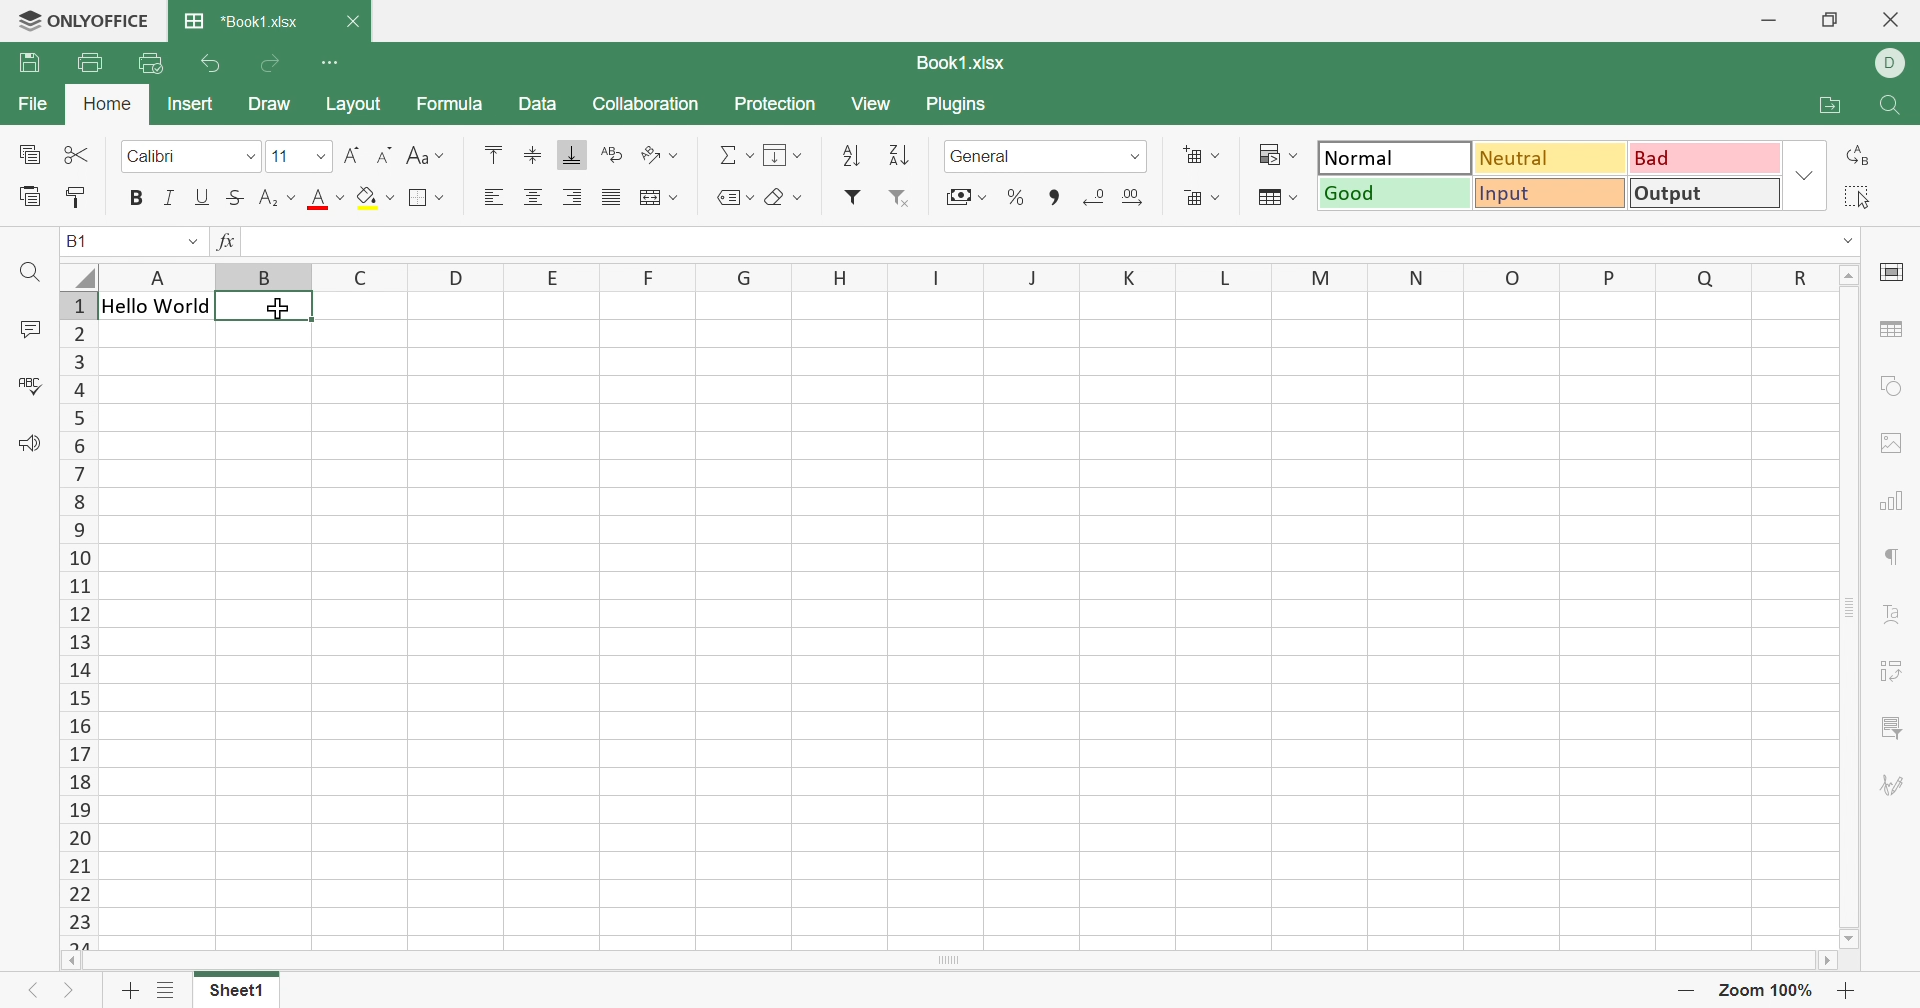  Describe the element at coordinates (24, 330) in the screenshot. I see `Comments` at that location.